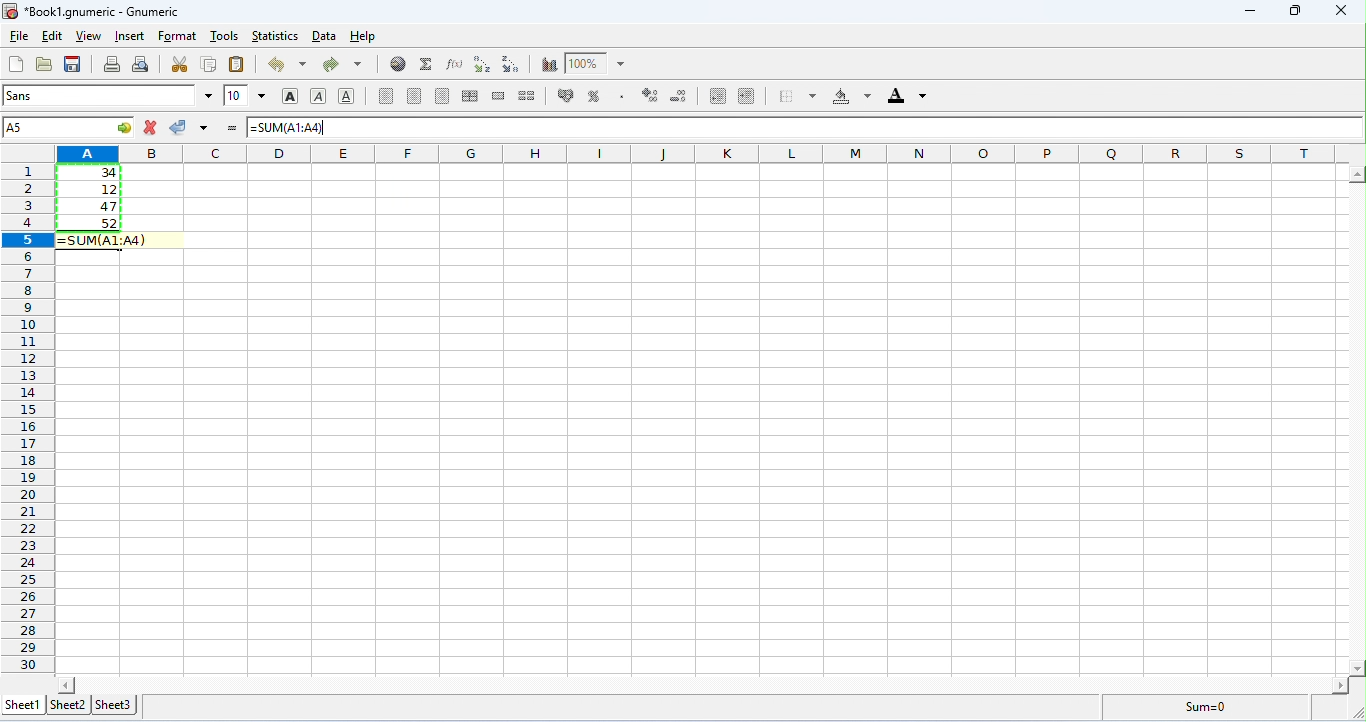  What do you see at coordinates (703, 153) in the screenshot?
I see `column headings` at bounding box center [703, 153].